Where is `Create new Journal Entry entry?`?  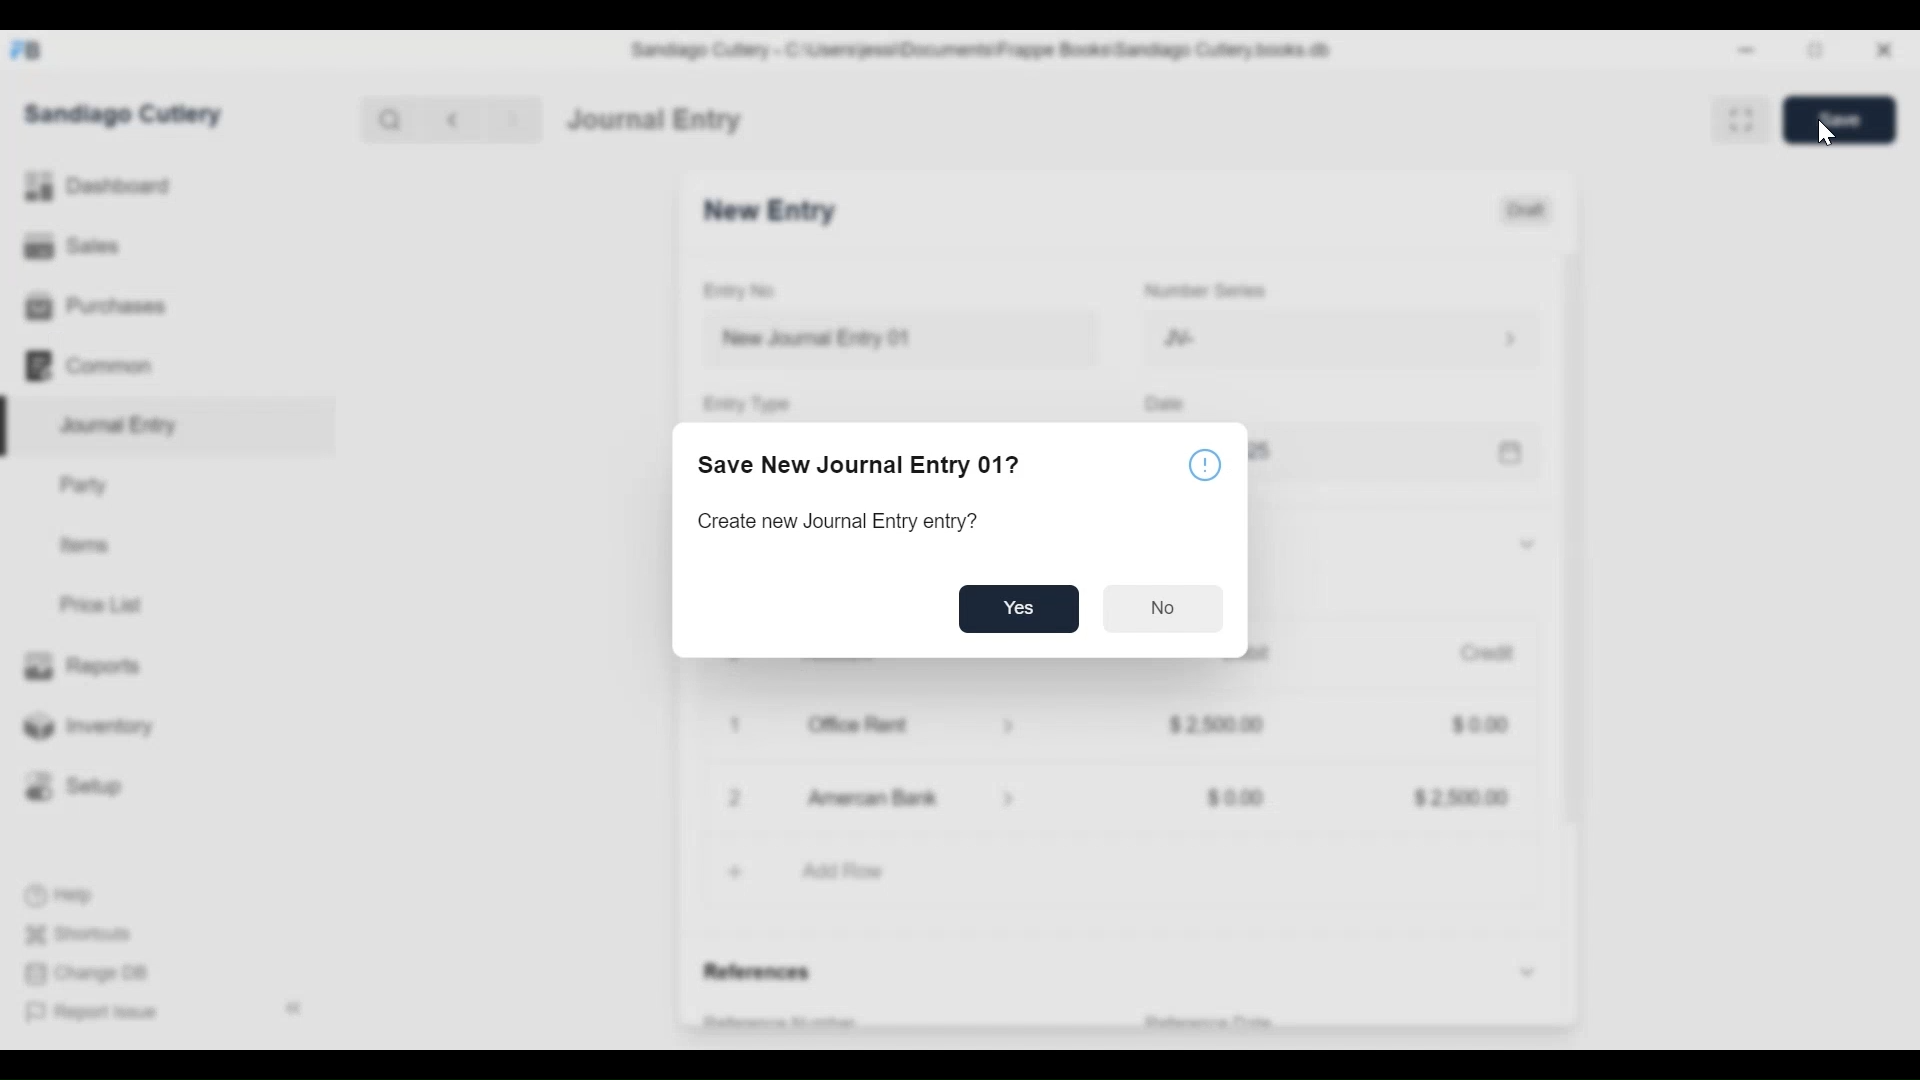 Create new Journal Entry entry? is located at coordinates (848, 523).